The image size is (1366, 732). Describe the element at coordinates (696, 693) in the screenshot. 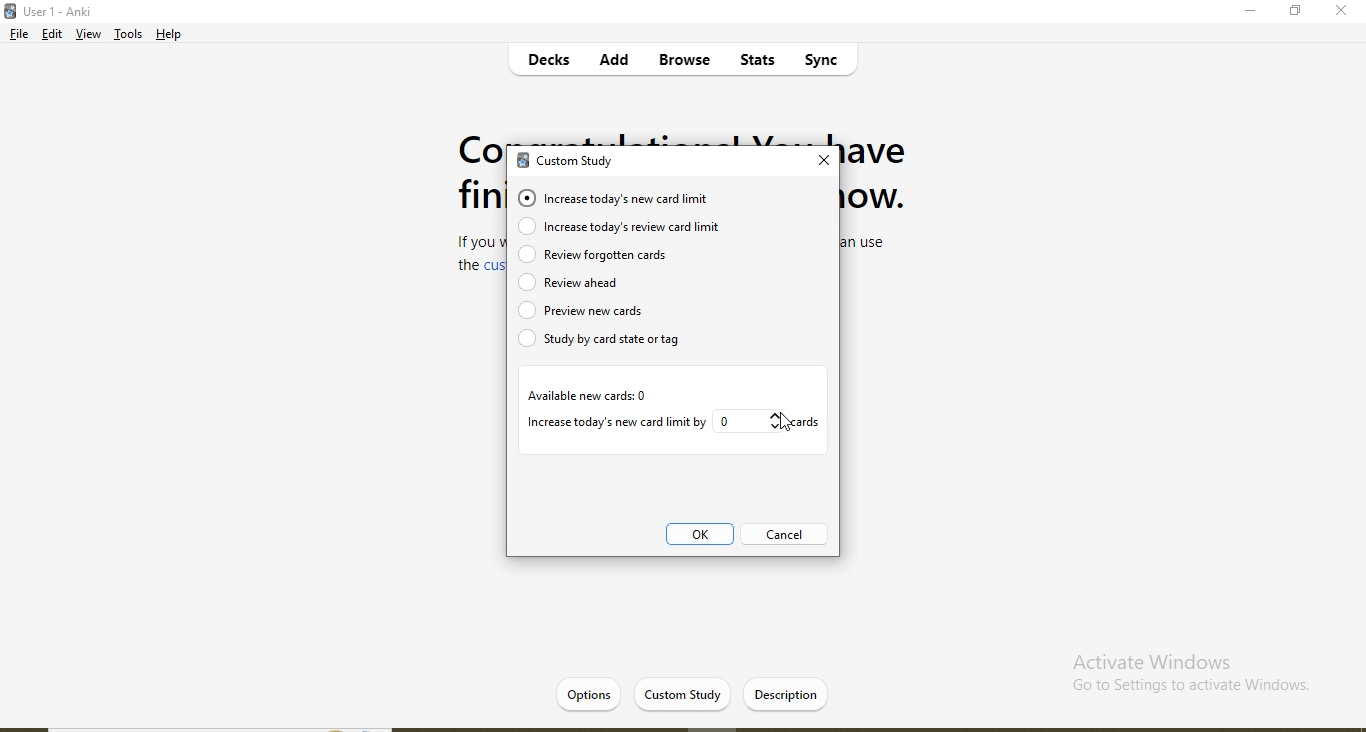

I see `create deck` at that location.